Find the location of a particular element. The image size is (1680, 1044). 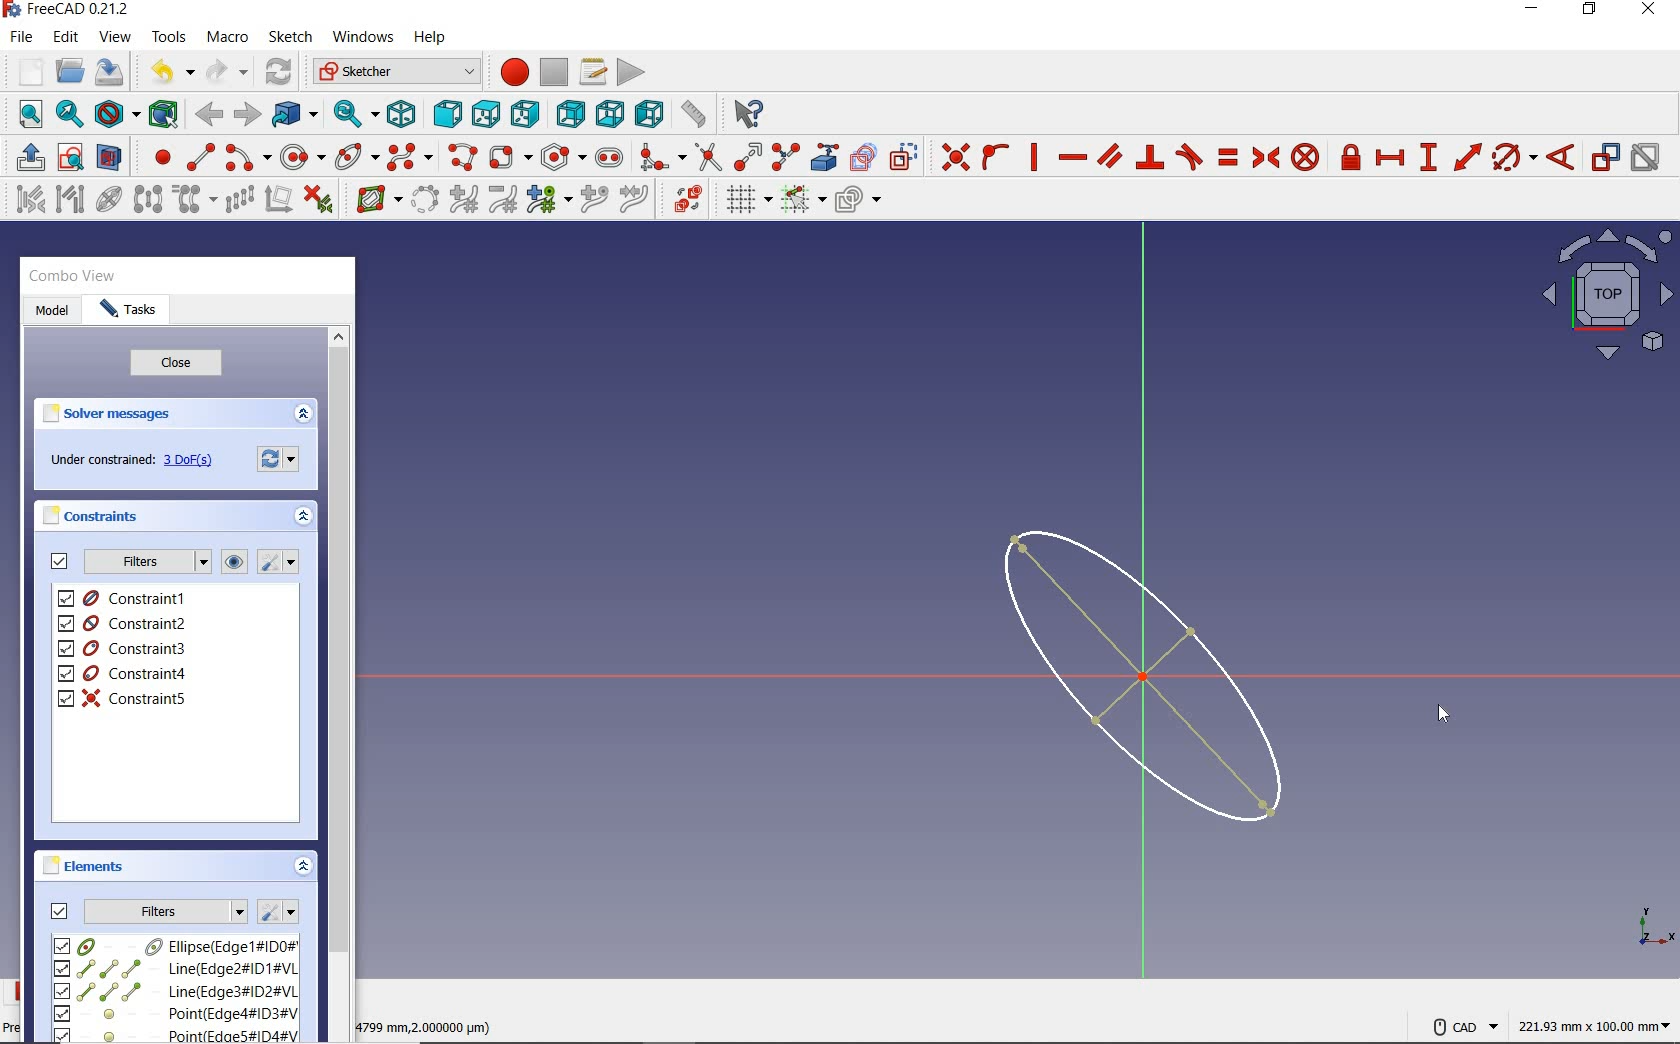

increase B-Spline Degree is located at coordinates (461, 200).